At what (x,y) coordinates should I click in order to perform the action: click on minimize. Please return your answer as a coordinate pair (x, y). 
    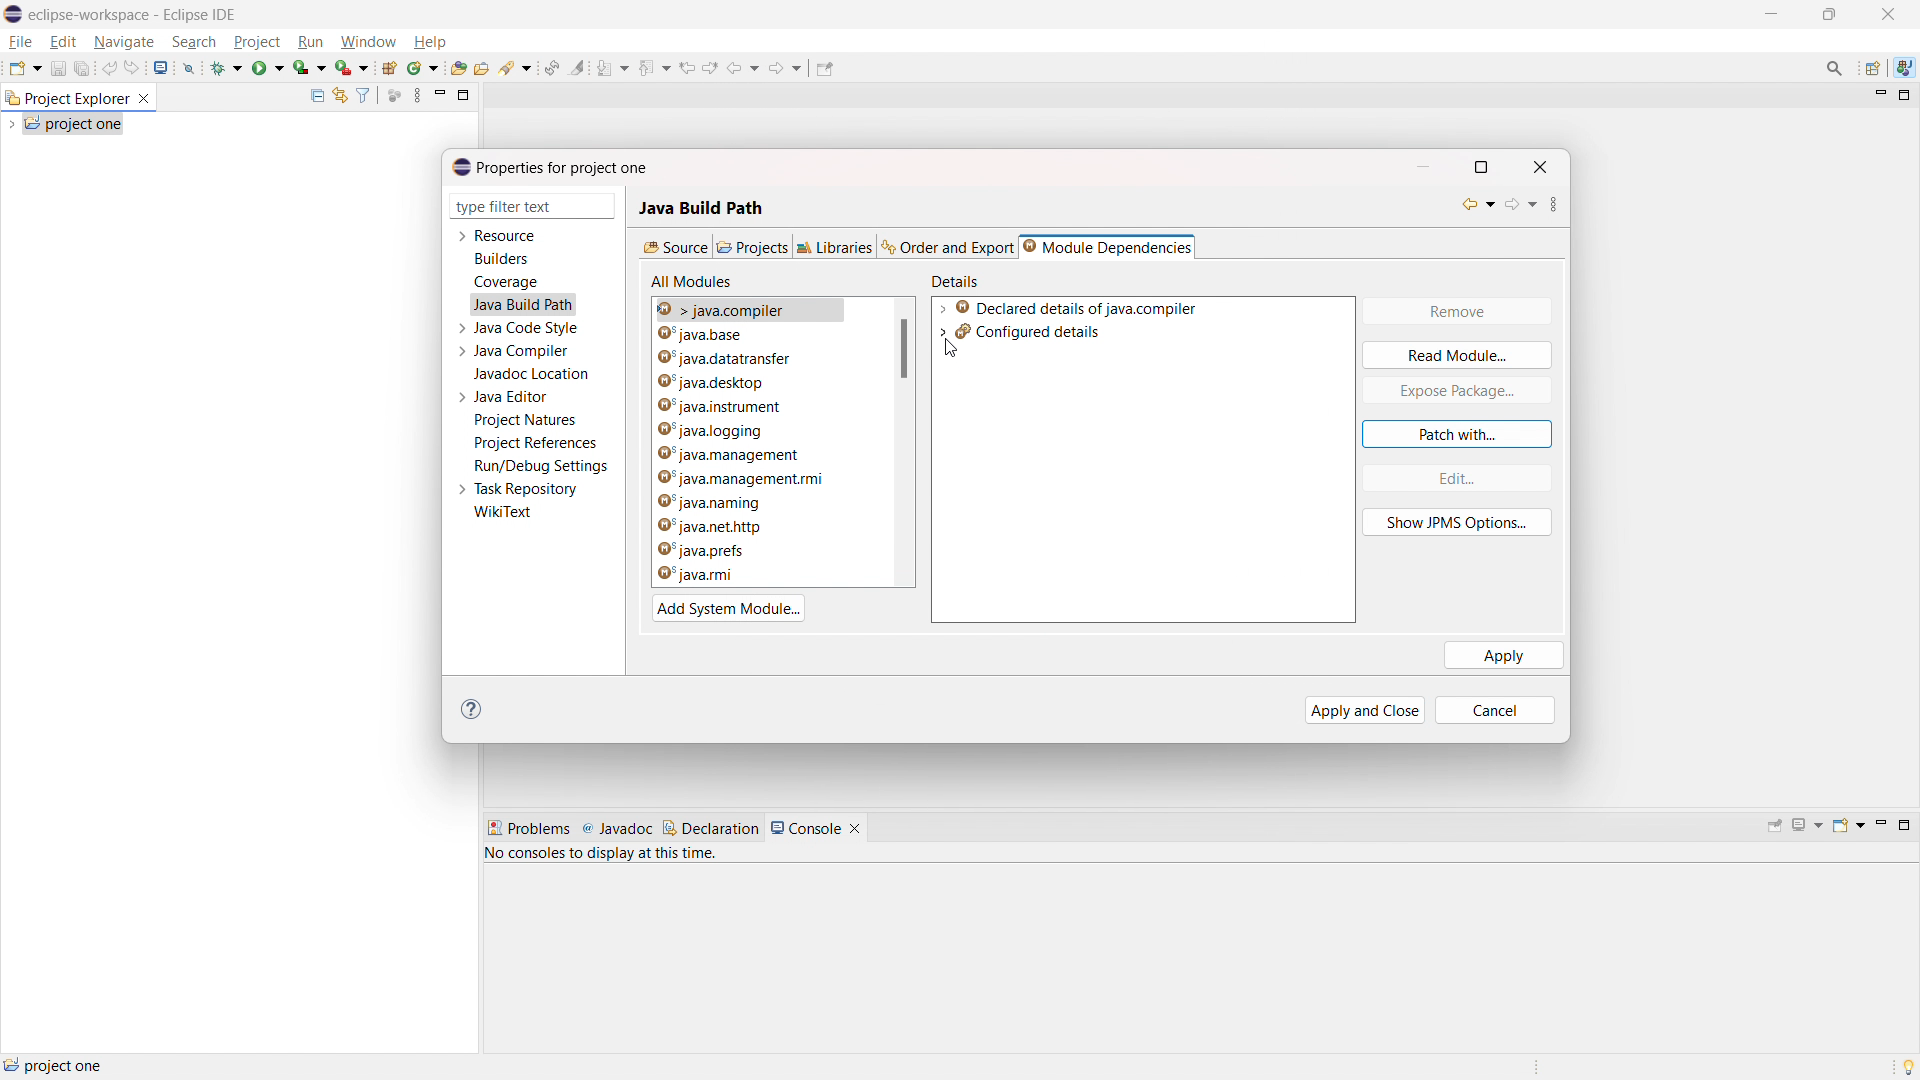
    Looking at the image, I should click on (440, 95).